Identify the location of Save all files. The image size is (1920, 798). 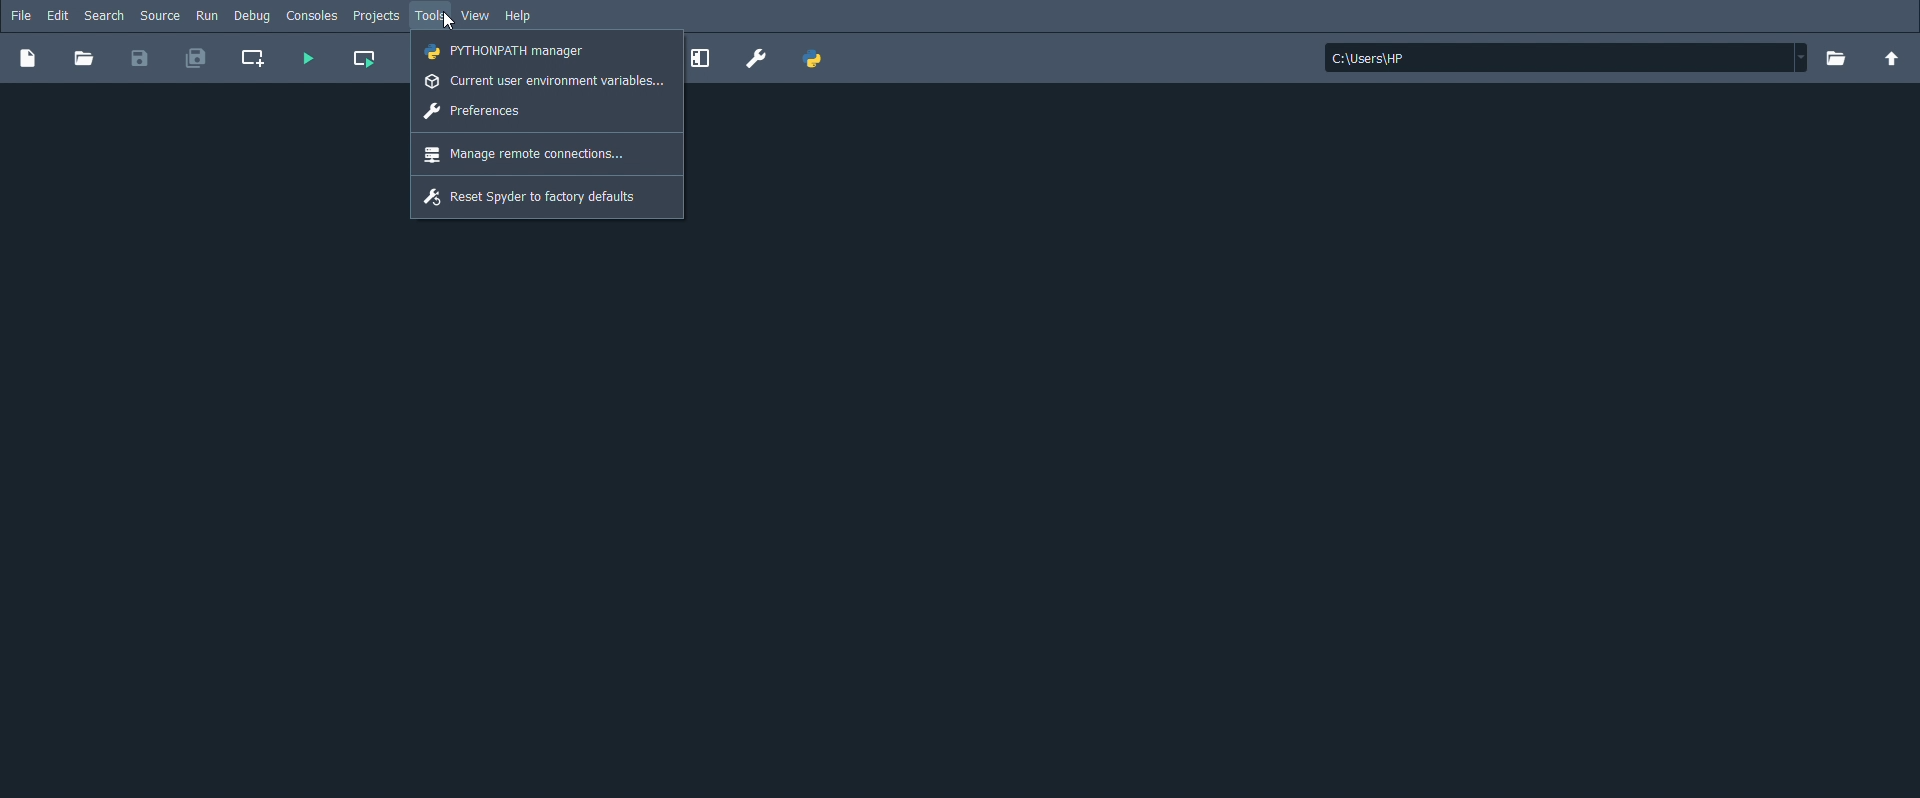
(196, 62).